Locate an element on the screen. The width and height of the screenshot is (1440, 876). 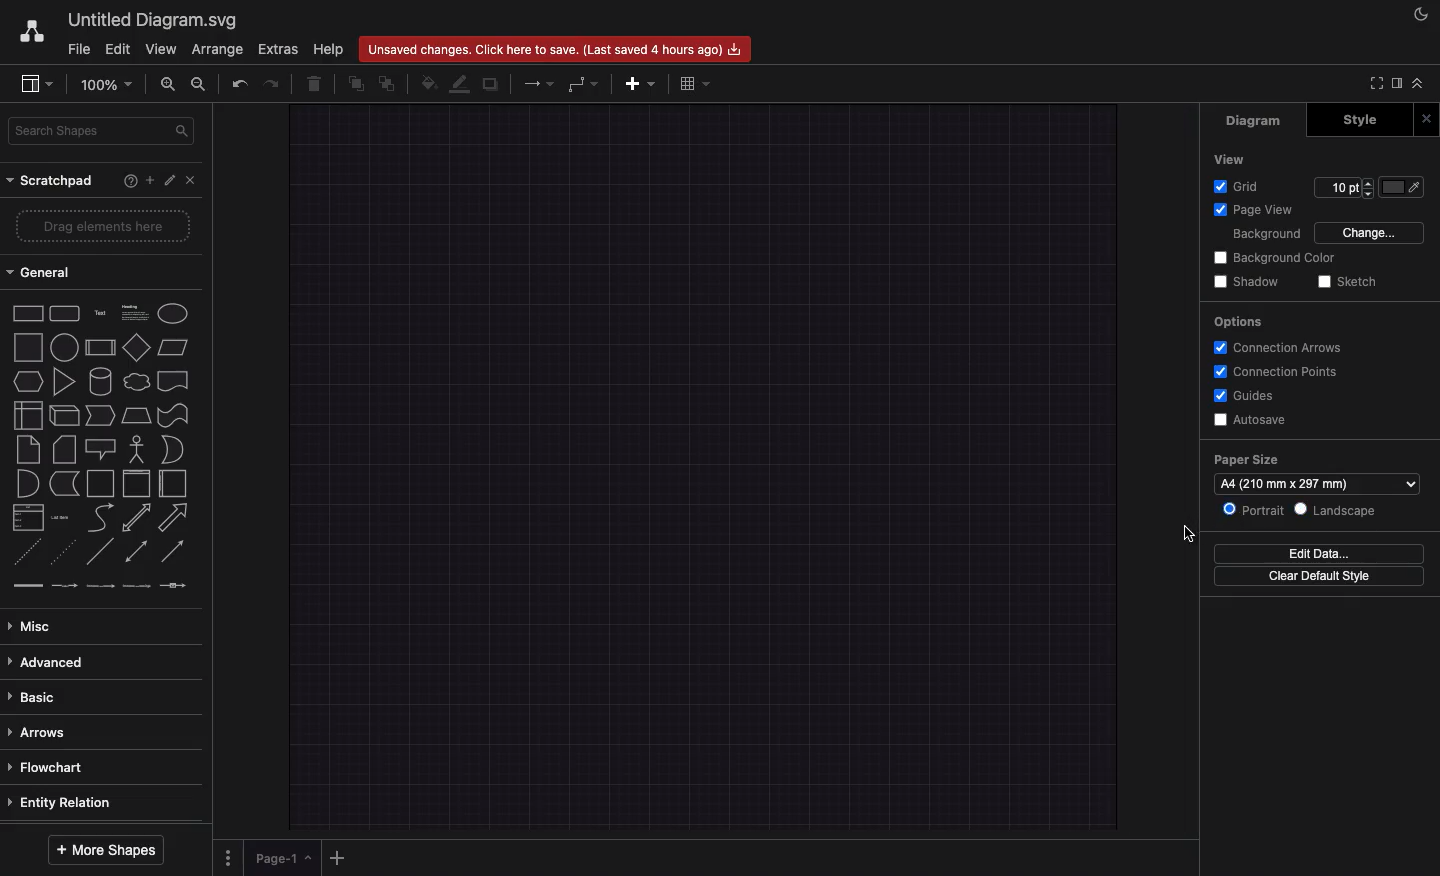
To back is located at coordinates (390, 85).